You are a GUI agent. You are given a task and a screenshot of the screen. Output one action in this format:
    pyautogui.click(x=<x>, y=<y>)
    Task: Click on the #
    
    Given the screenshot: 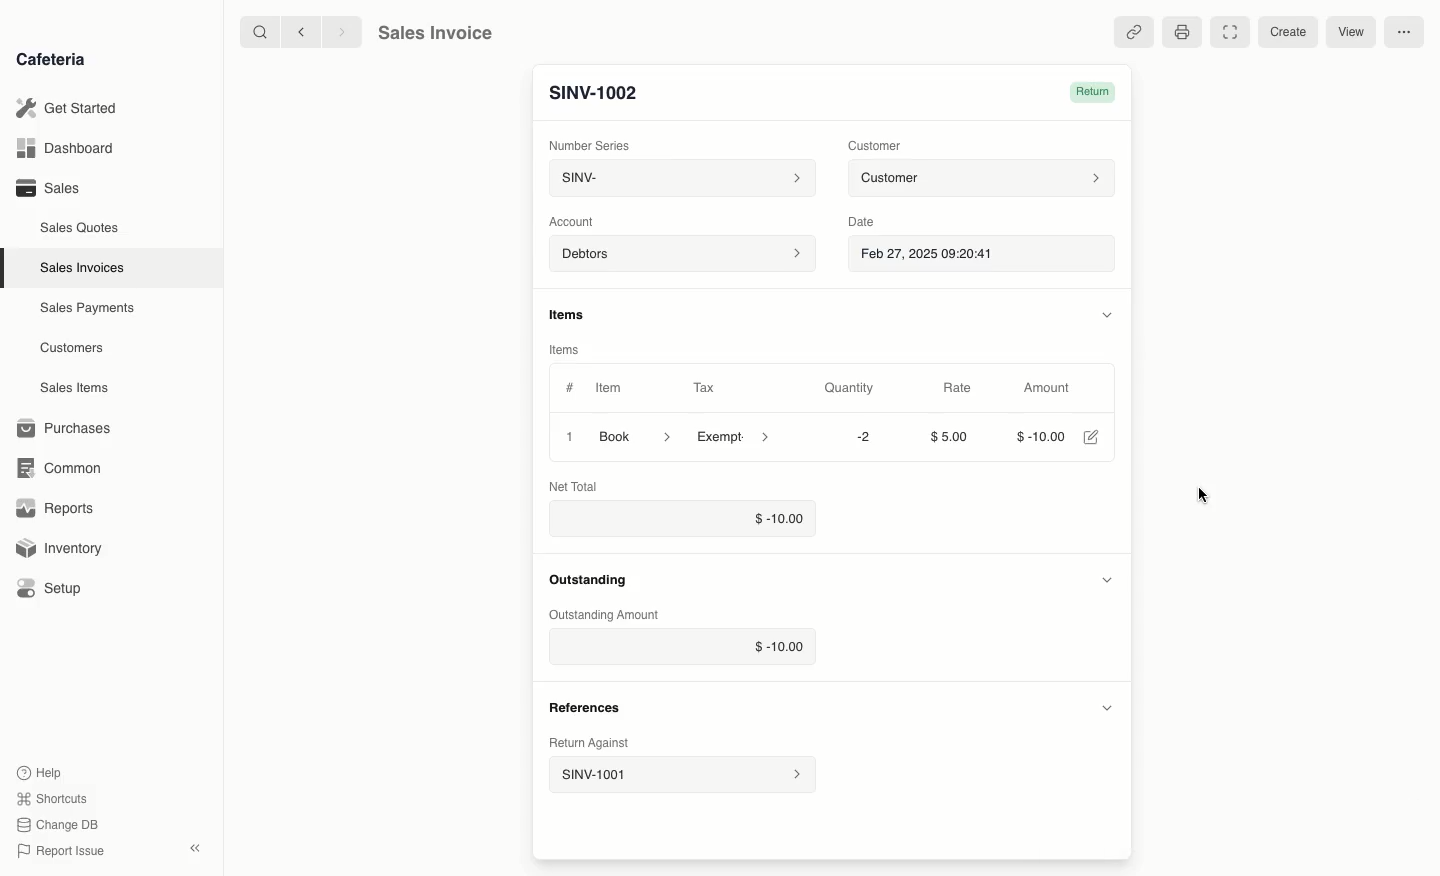 What is the action you would take?
    pyautogui.click(x=570, y=386)
    